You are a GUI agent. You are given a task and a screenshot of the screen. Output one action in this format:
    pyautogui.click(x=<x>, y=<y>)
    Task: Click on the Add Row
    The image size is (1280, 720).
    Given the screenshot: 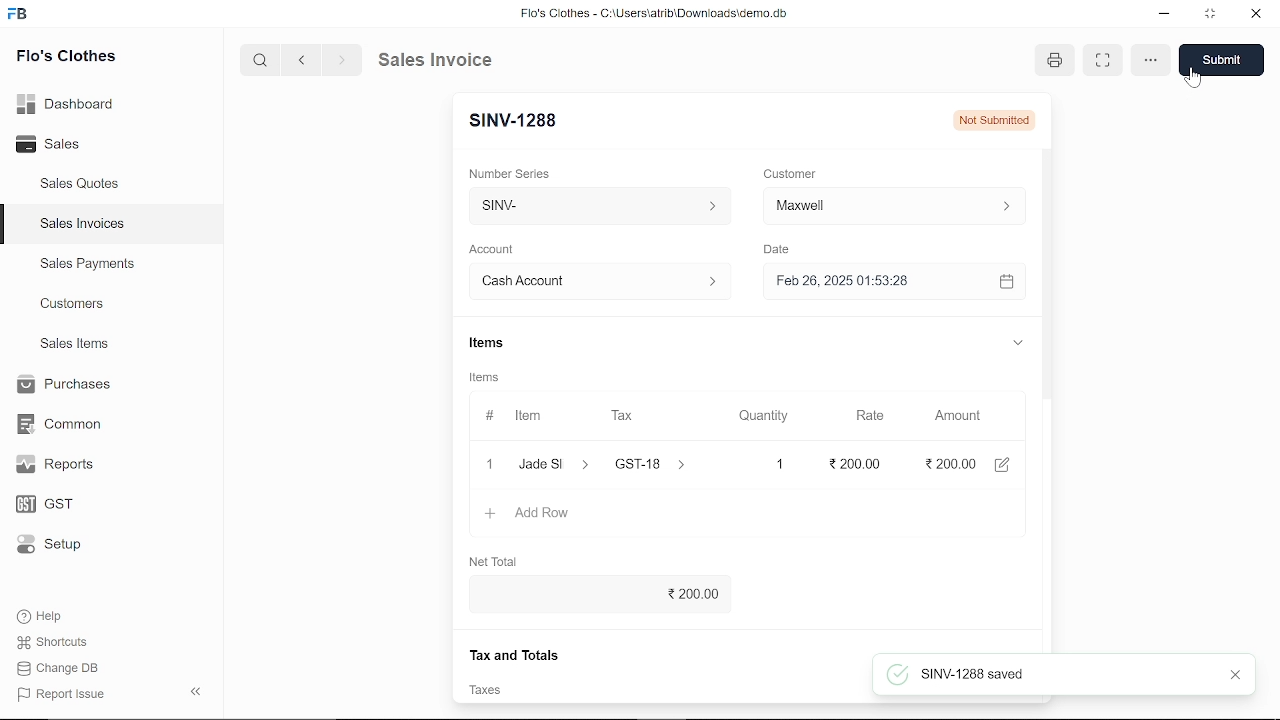 What is the action you would take?
    pyautogui.click(x=529, y=514)
    